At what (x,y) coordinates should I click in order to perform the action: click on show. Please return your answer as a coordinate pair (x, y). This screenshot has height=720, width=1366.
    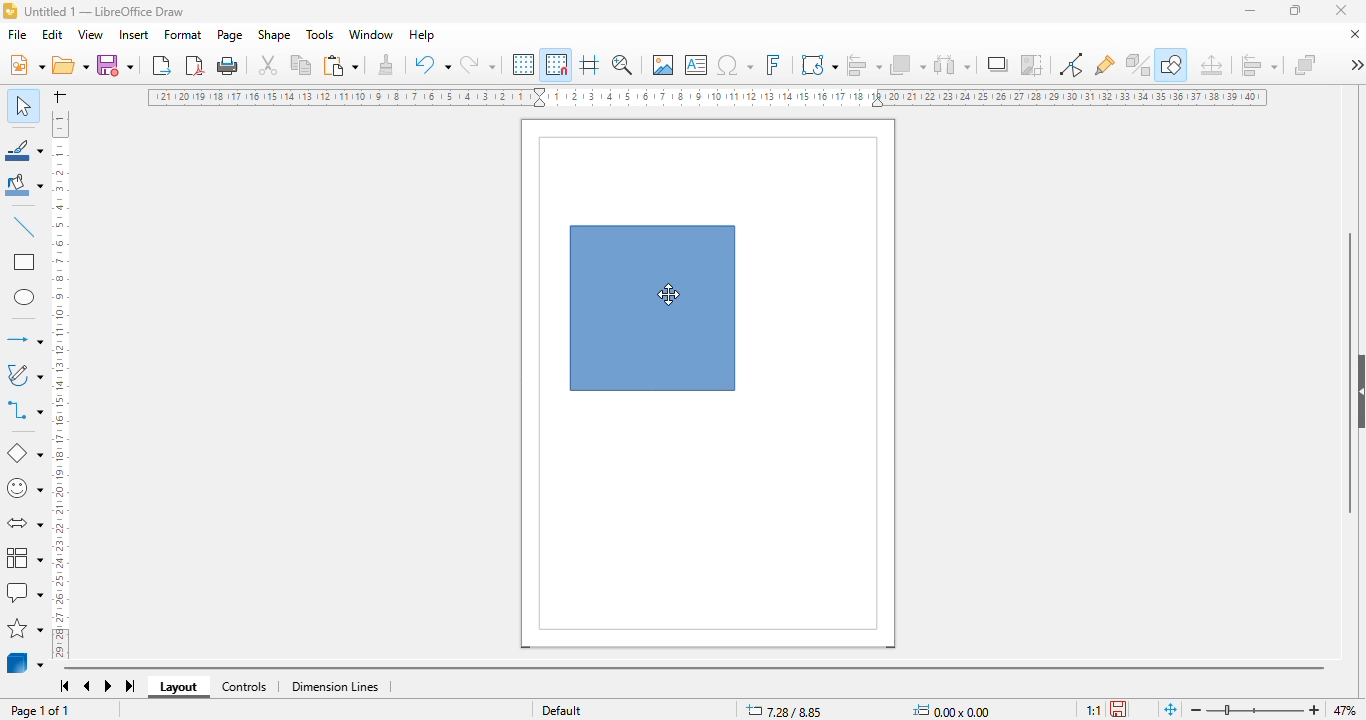
    Looking at the image, I should click on (1357, 392).